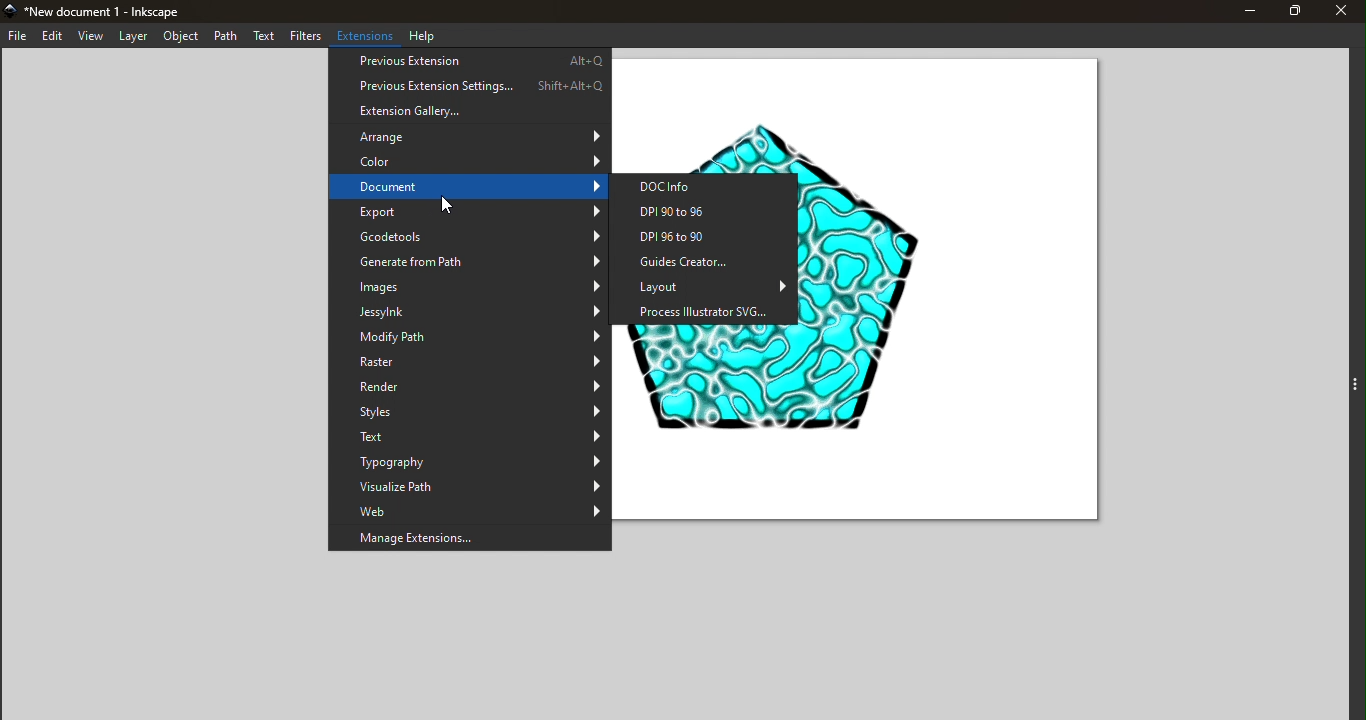 The width and height of the screenshot is (1366, 720). I want to click on Typography, so click(471, 462).